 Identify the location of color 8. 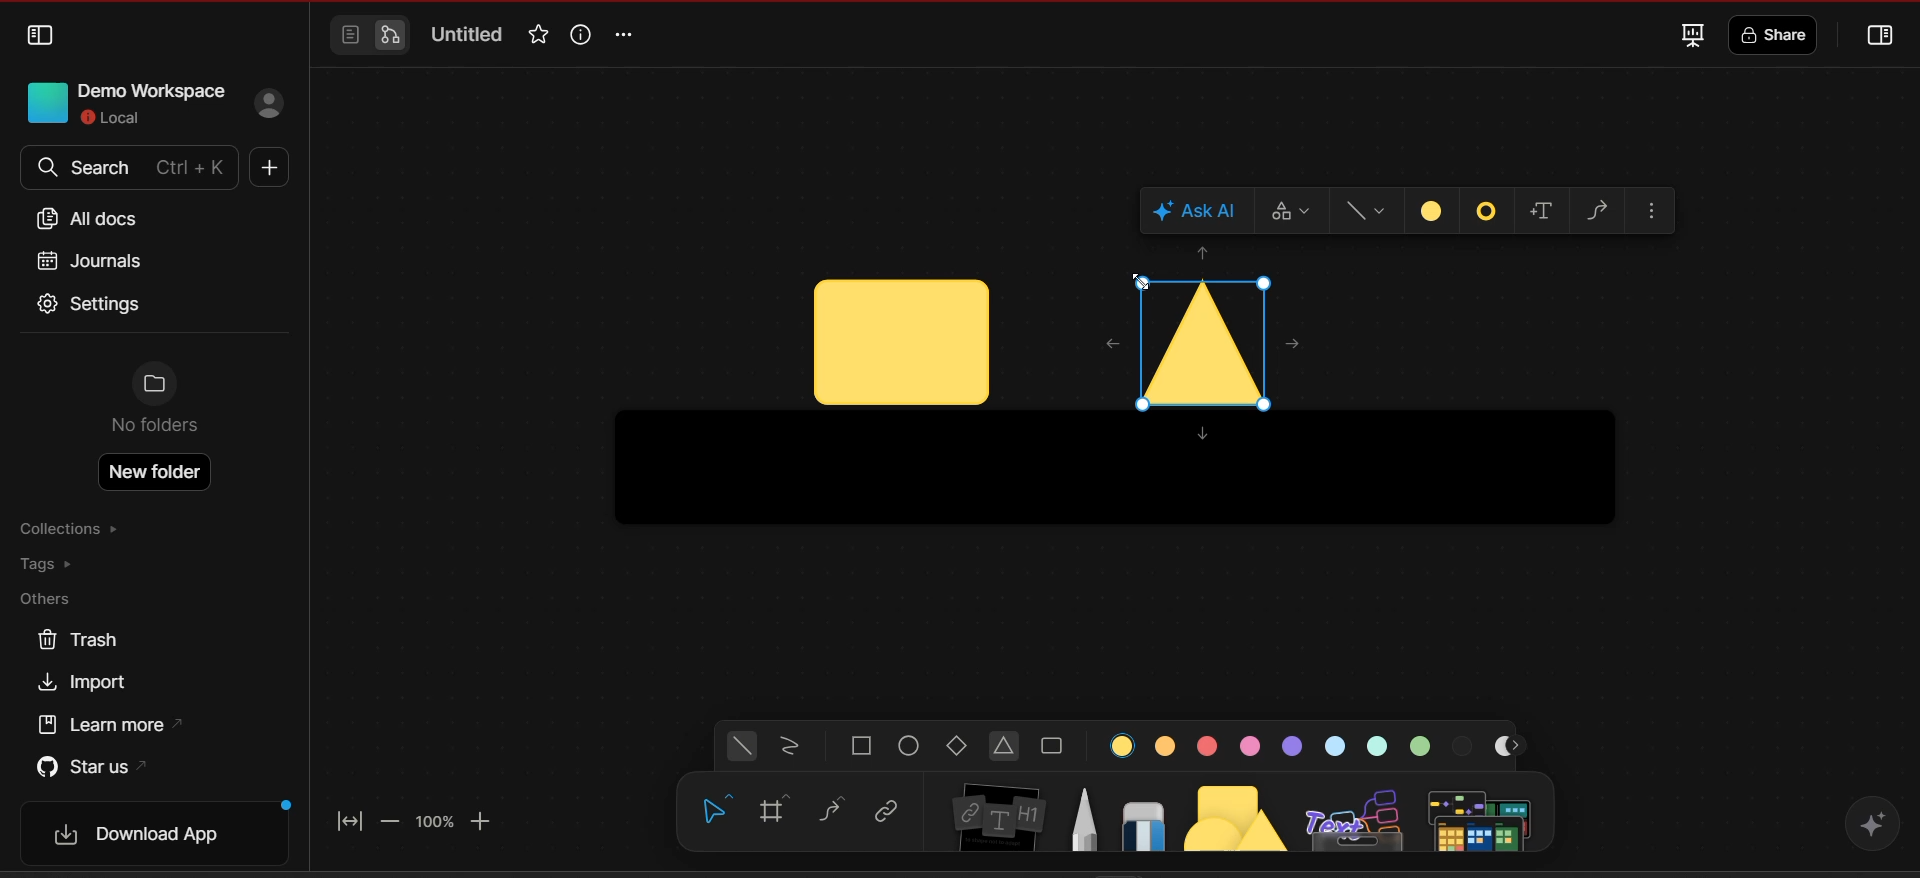
(1423, 744).